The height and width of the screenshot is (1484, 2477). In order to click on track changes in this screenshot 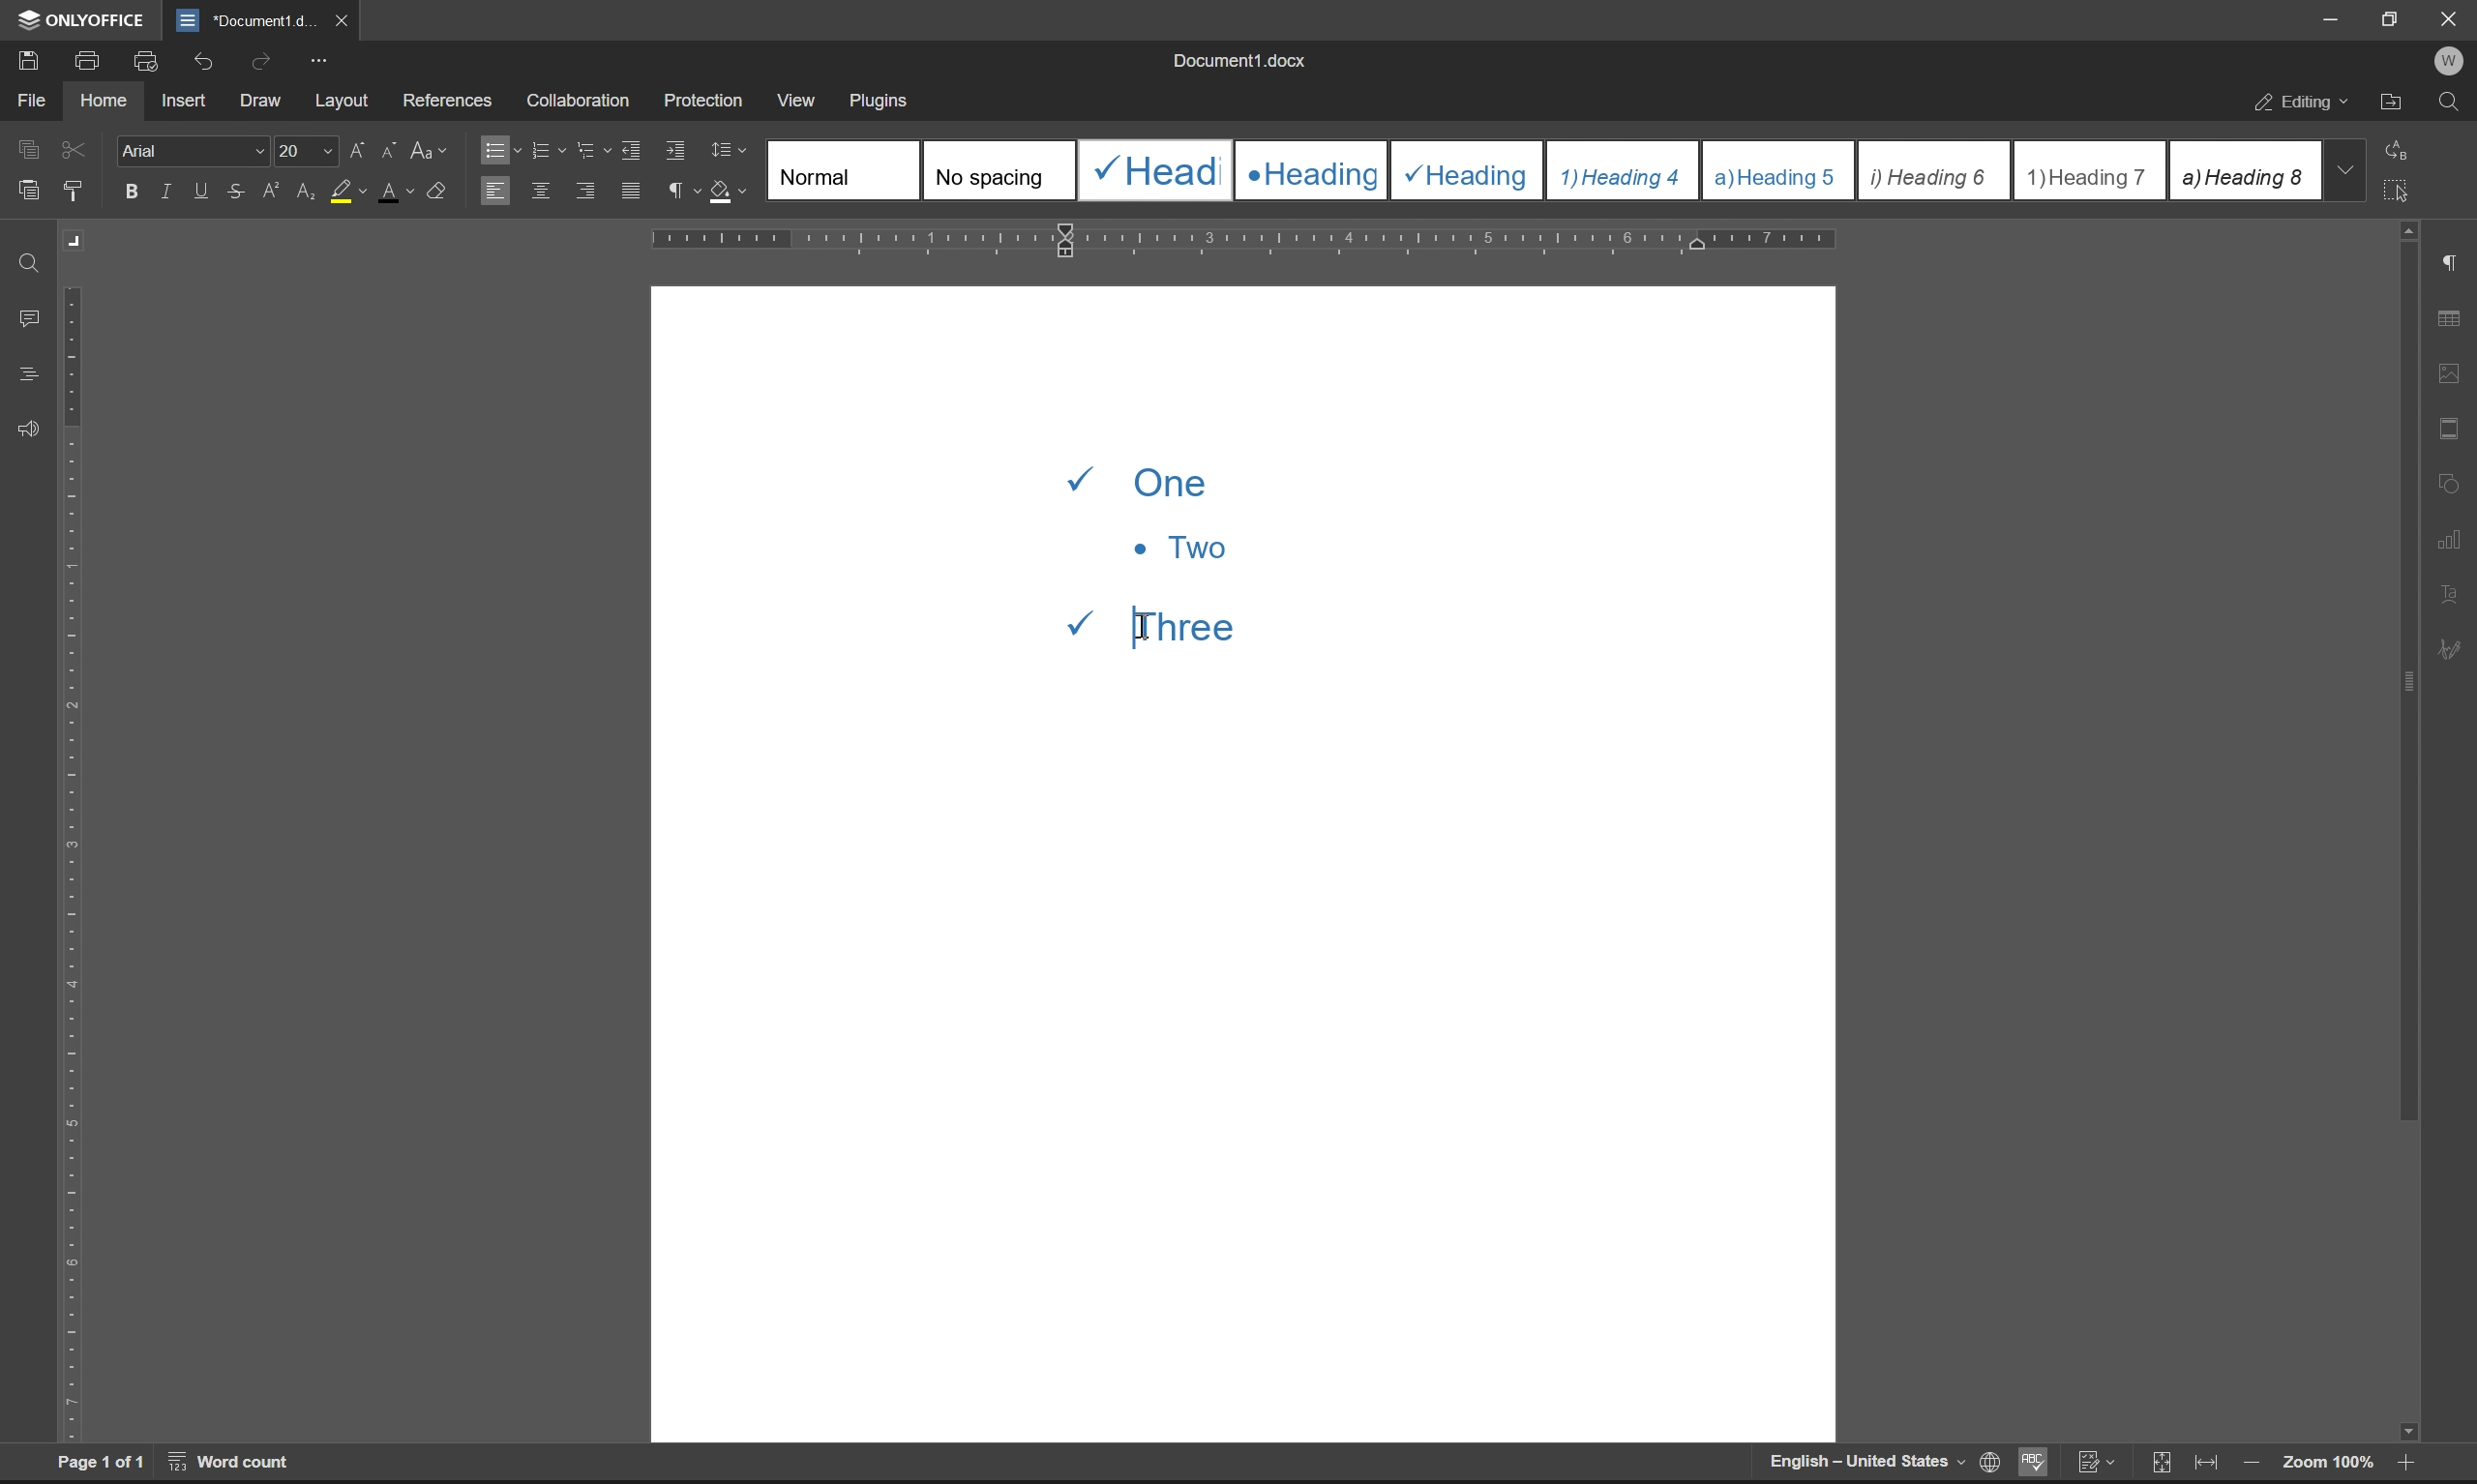, I will do `click(2095, 1462)`.